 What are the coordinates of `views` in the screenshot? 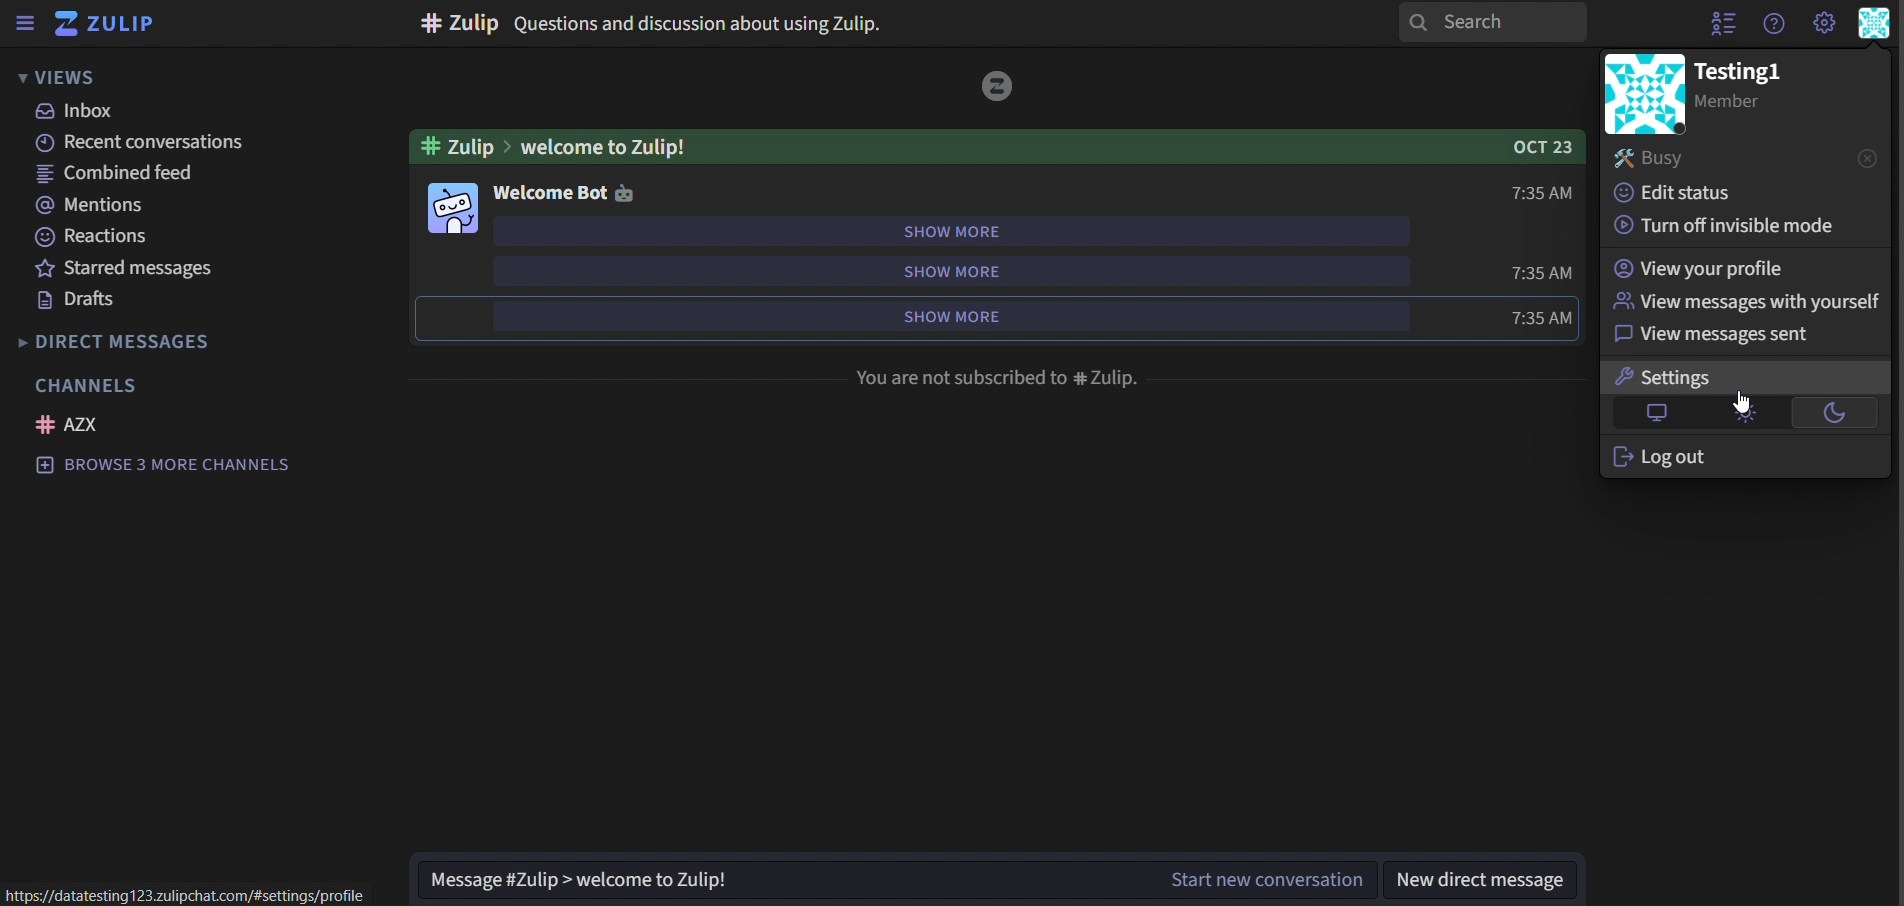 It's located at (60, 78).